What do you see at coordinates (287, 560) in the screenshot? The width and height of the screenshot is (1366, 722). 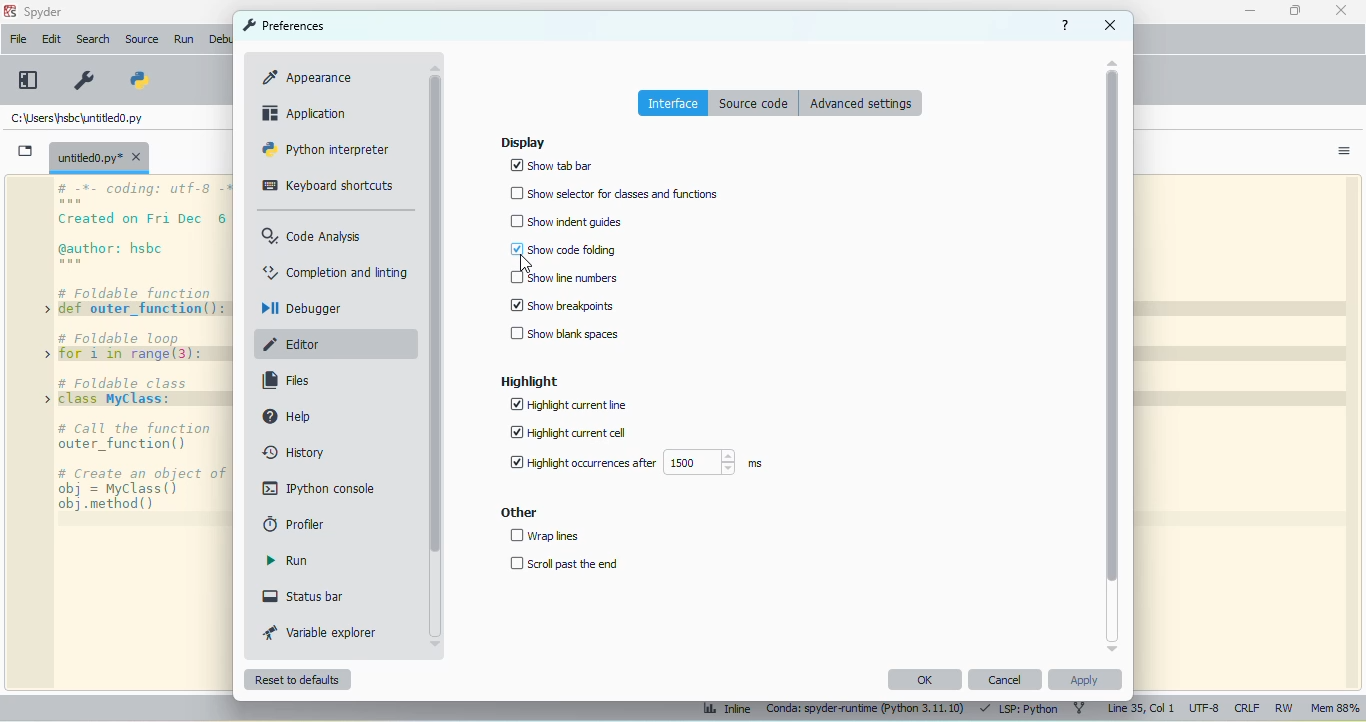 I see `run` at bounding box center [287, 560].